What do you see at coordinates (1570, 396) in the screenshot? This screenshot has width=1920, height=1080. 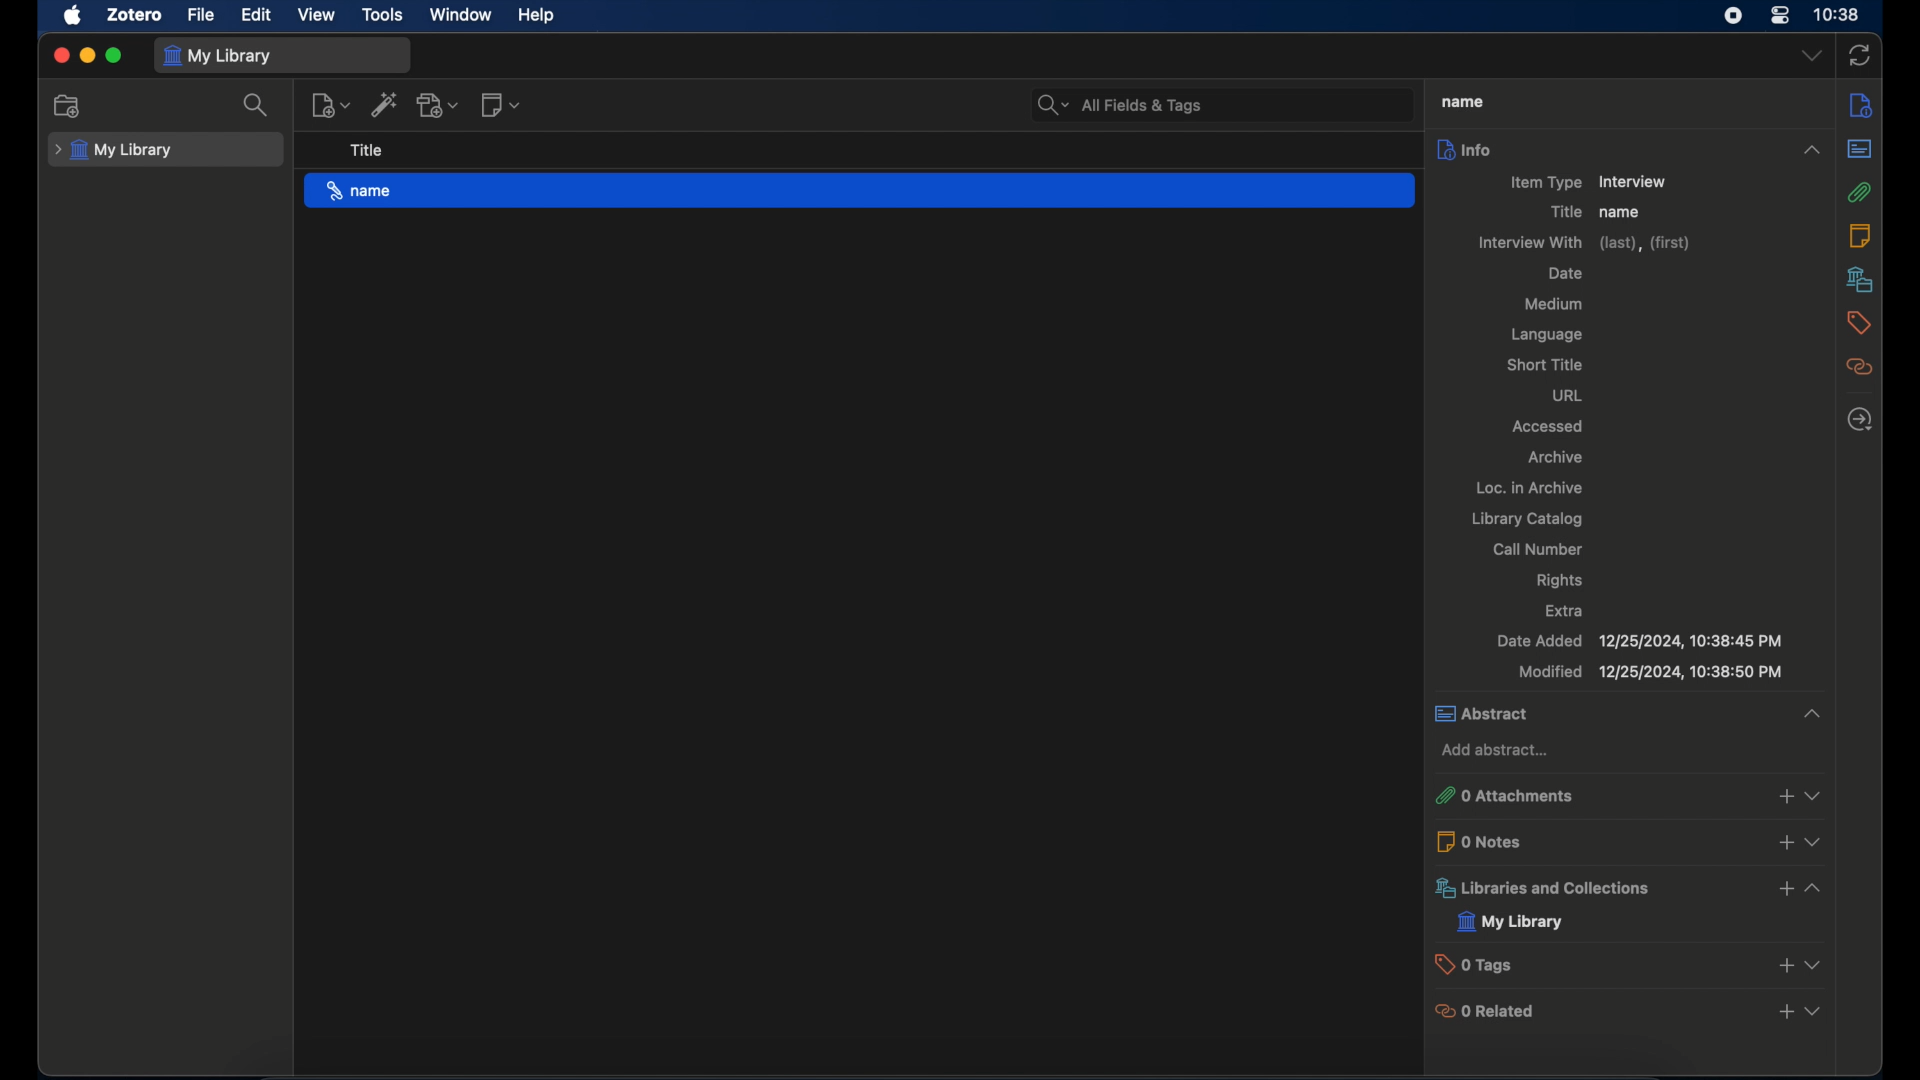 I see `url` at bounding box center [1570, 396].